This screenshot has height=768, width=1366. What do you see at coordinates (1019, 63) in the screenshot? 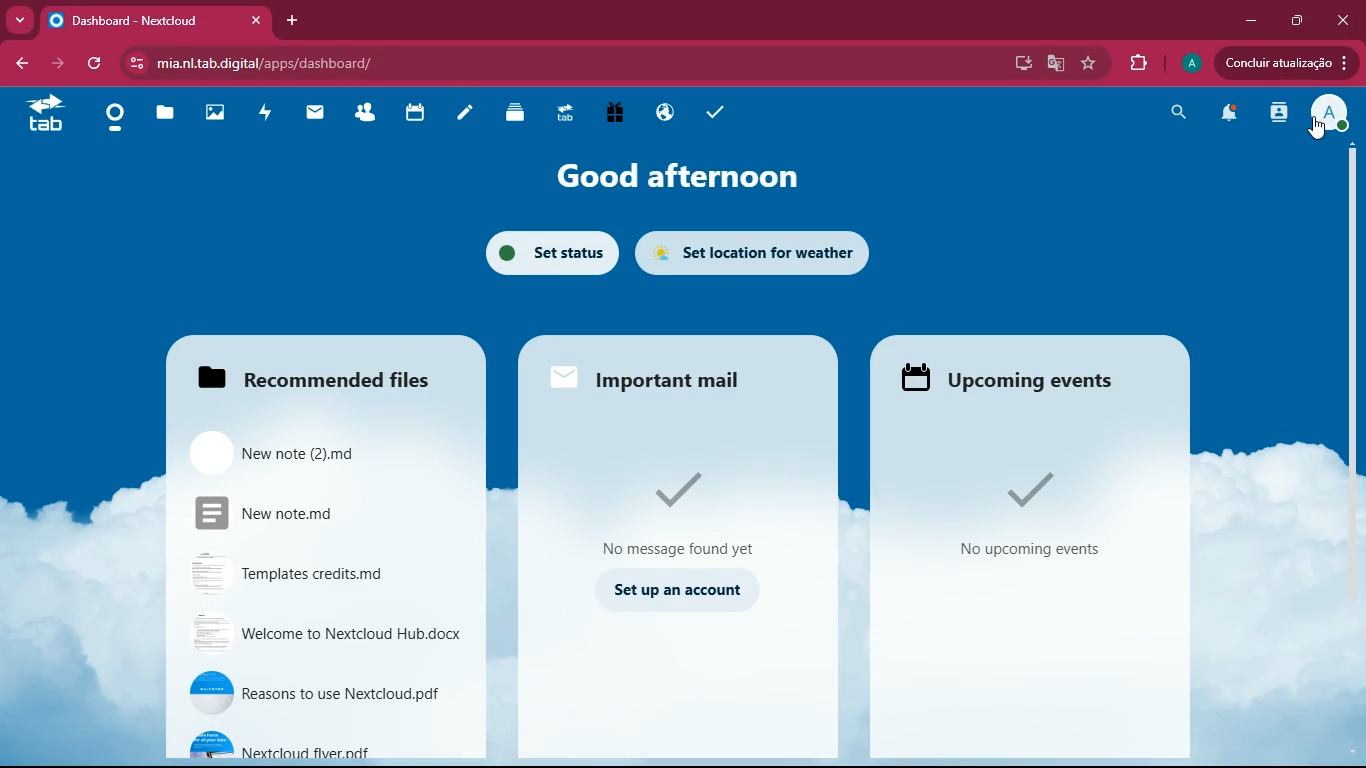
I see `desktop` at bounding box center [1019, 63].